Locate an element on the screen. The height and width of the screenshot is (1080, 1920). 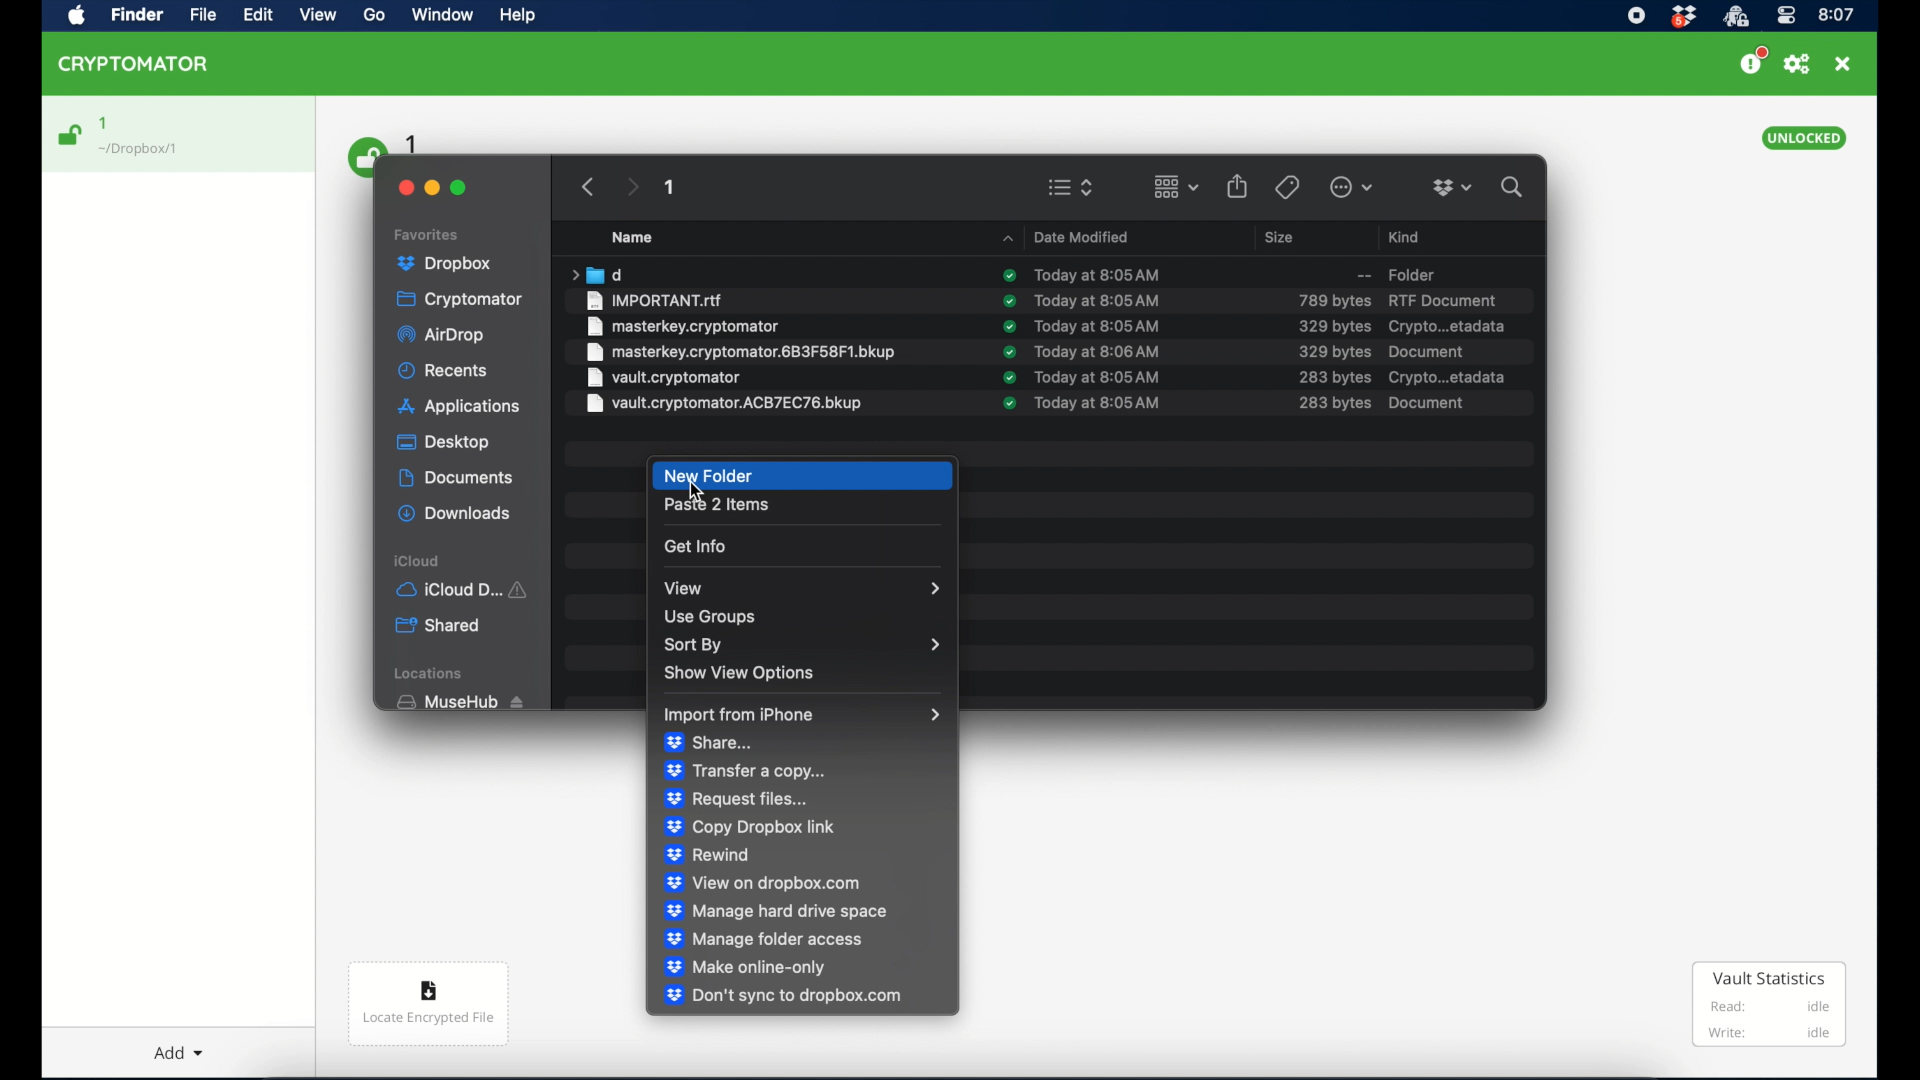
import from iPhone menu is located at coordinates (804, 716).